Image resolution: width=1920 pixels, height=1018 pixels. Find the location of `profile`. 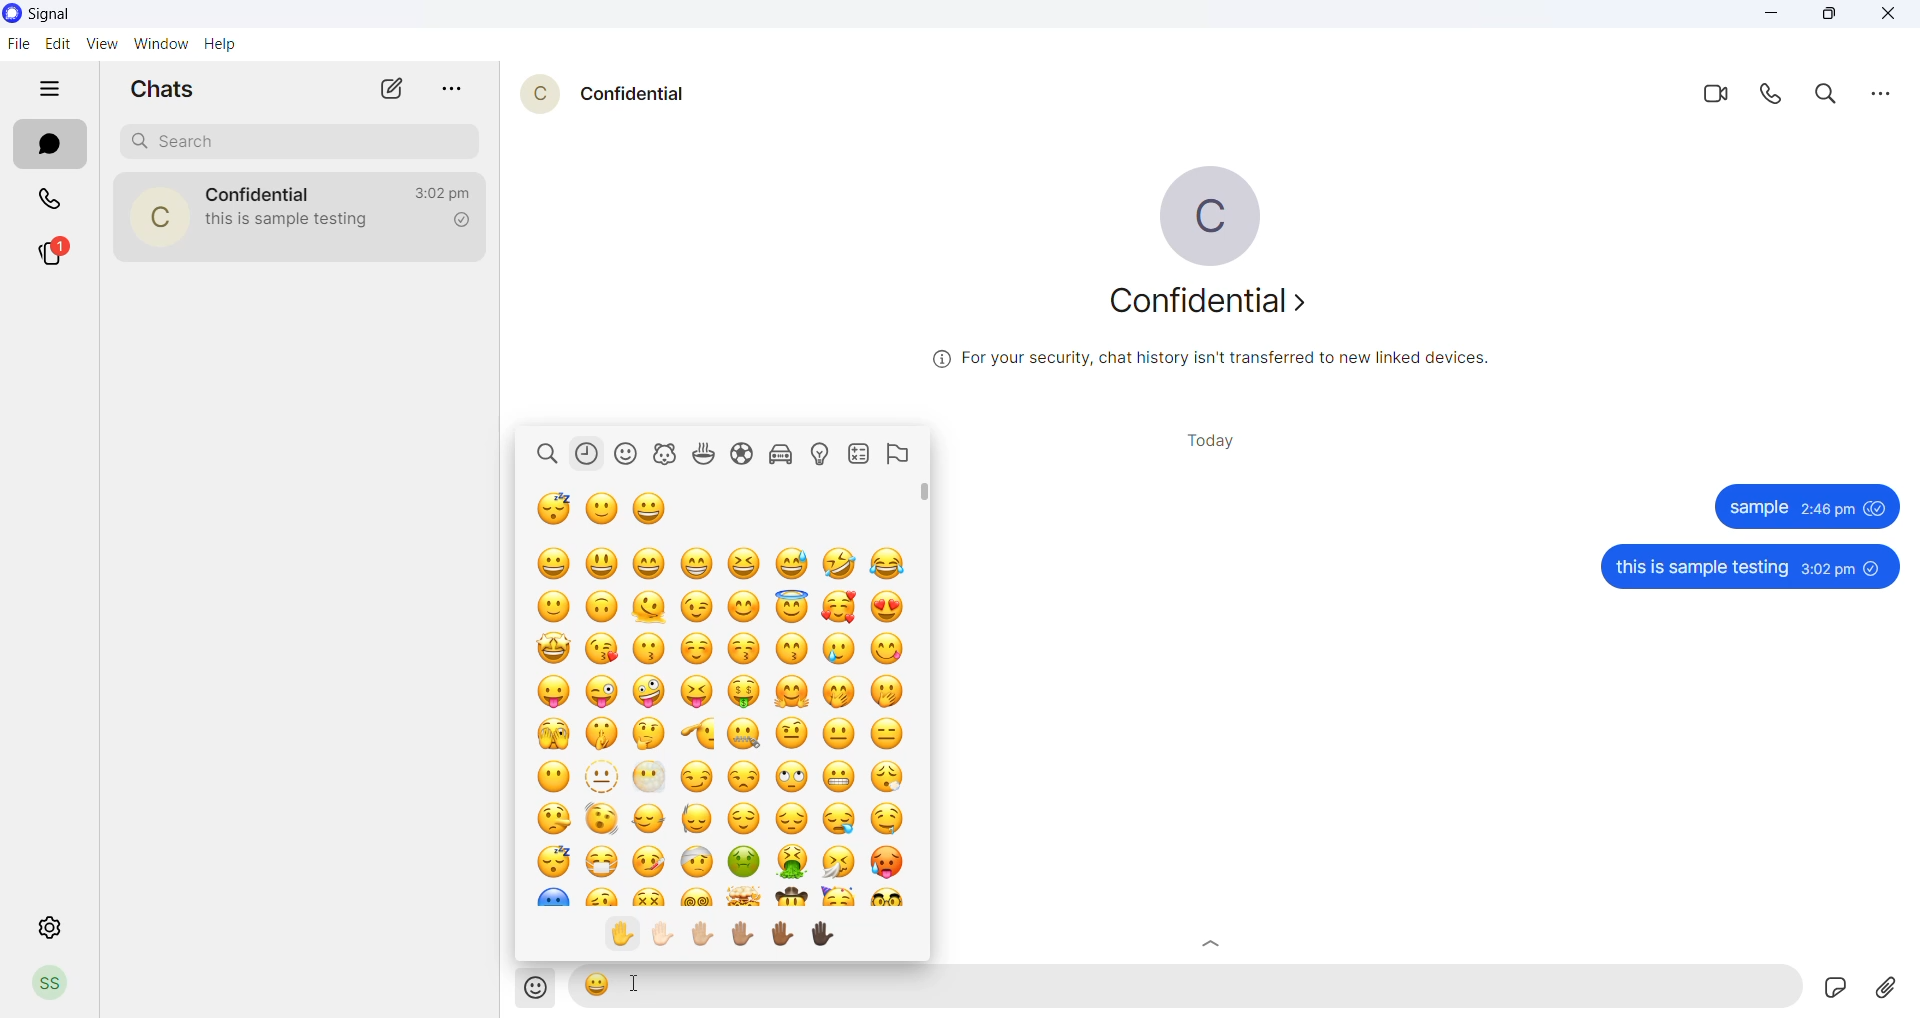

profile is located at coordinates (53, 984).